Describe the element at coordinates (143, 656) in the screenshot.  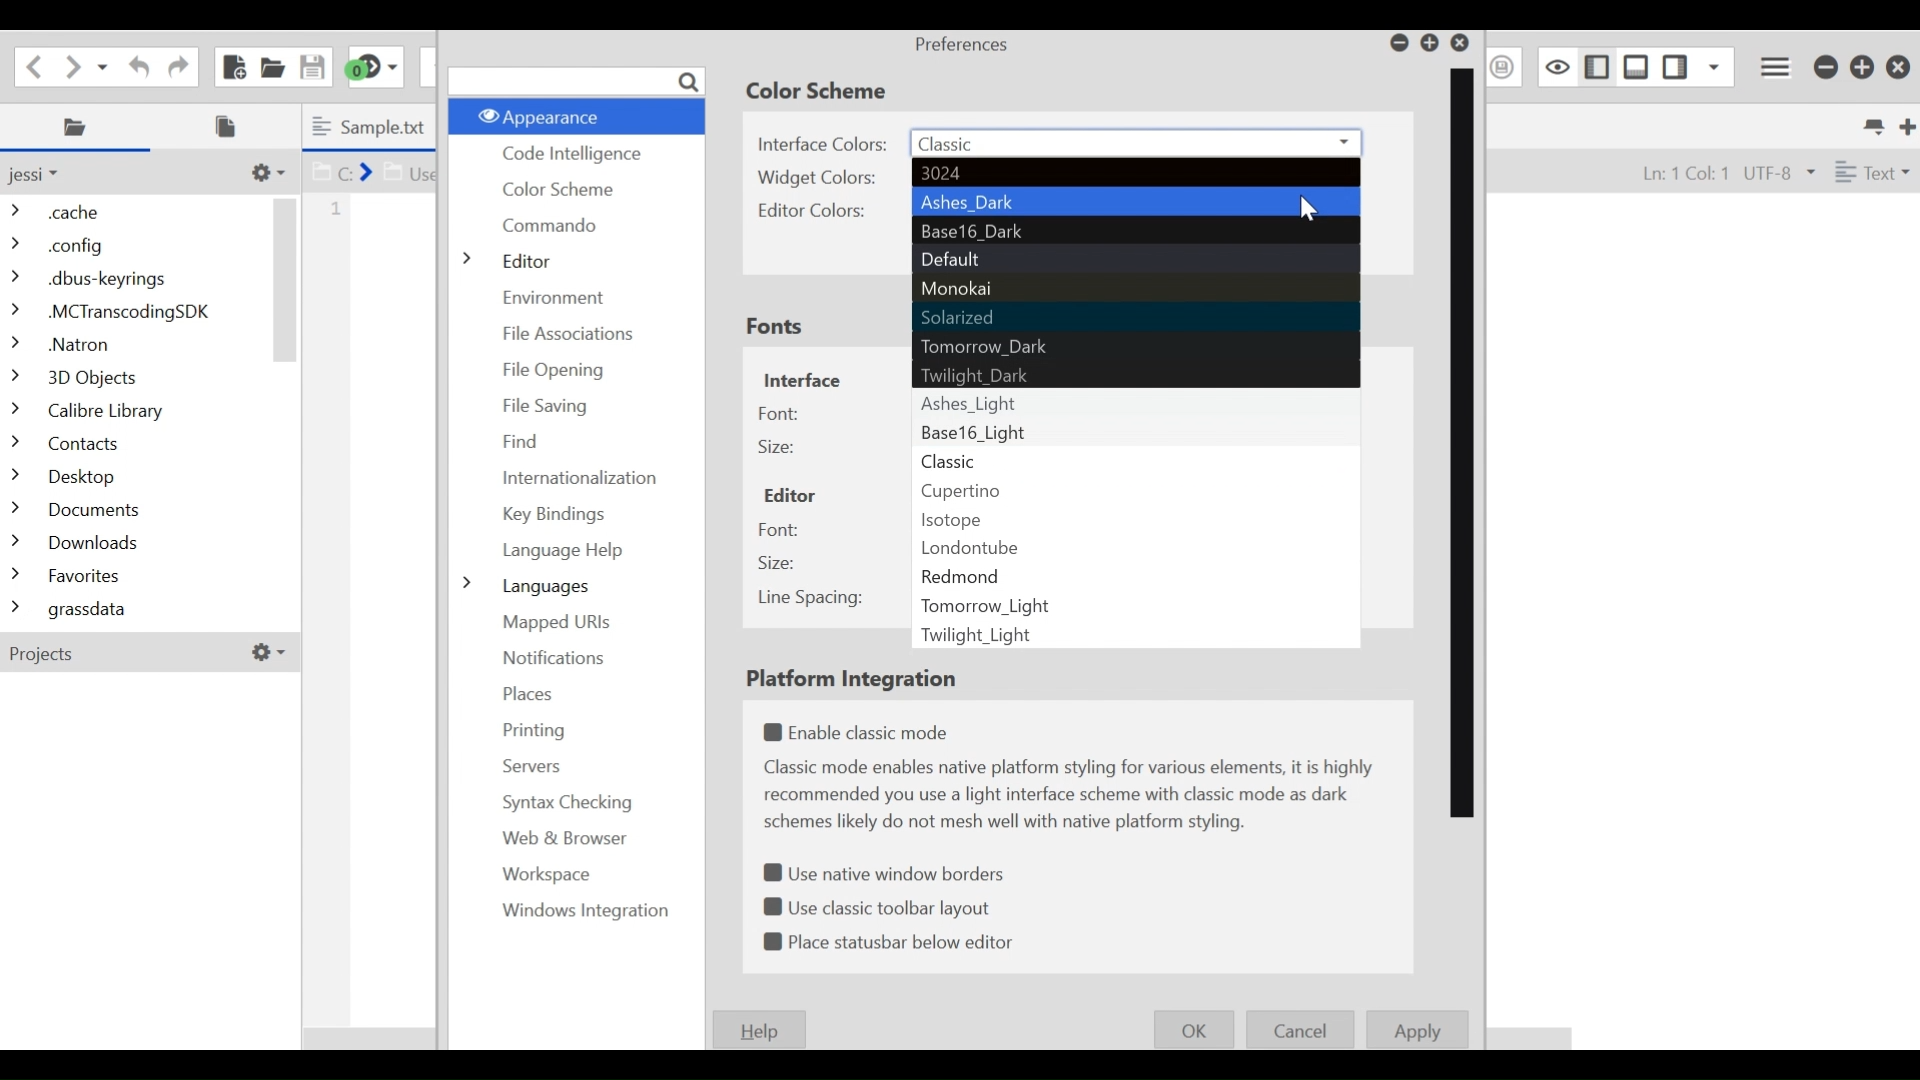
I see `projects` at that location.